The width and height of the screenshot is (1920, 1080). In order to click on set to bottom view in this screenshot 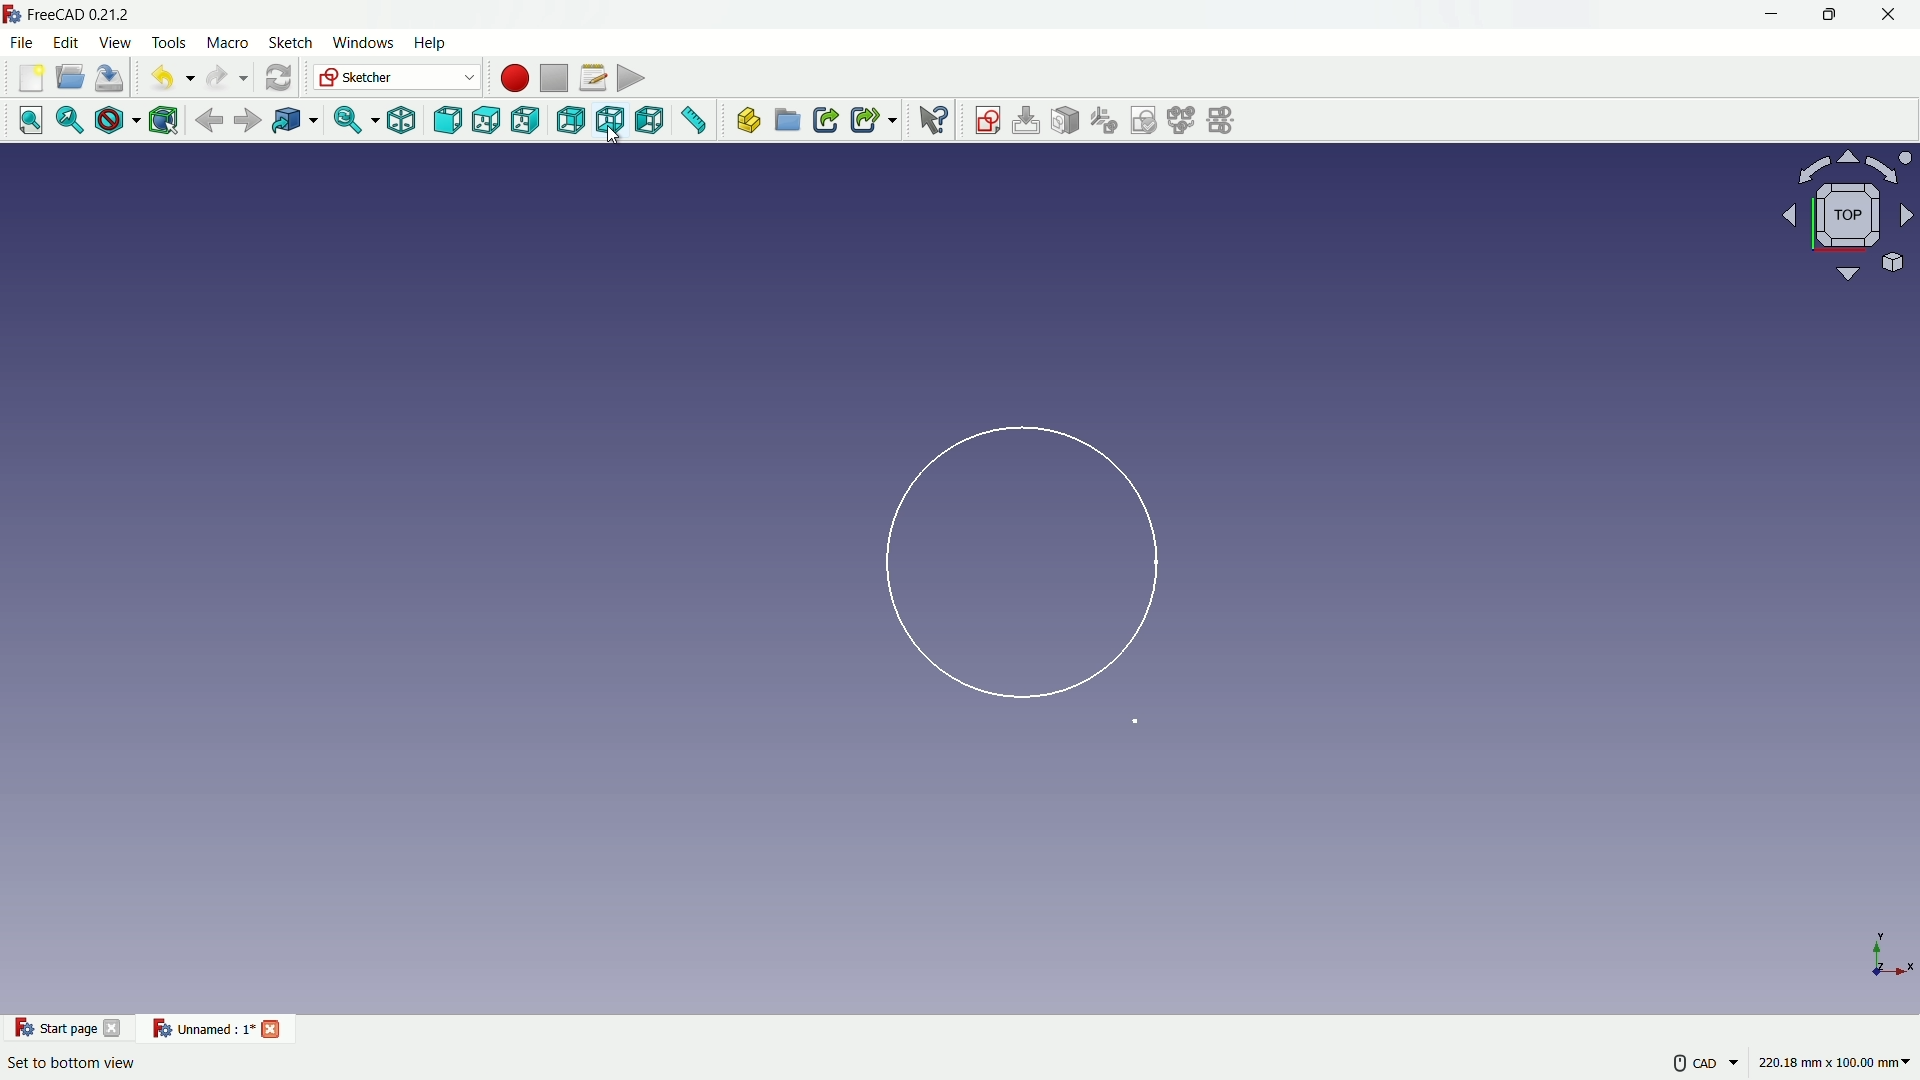, I will do `click(74, 1063)`.